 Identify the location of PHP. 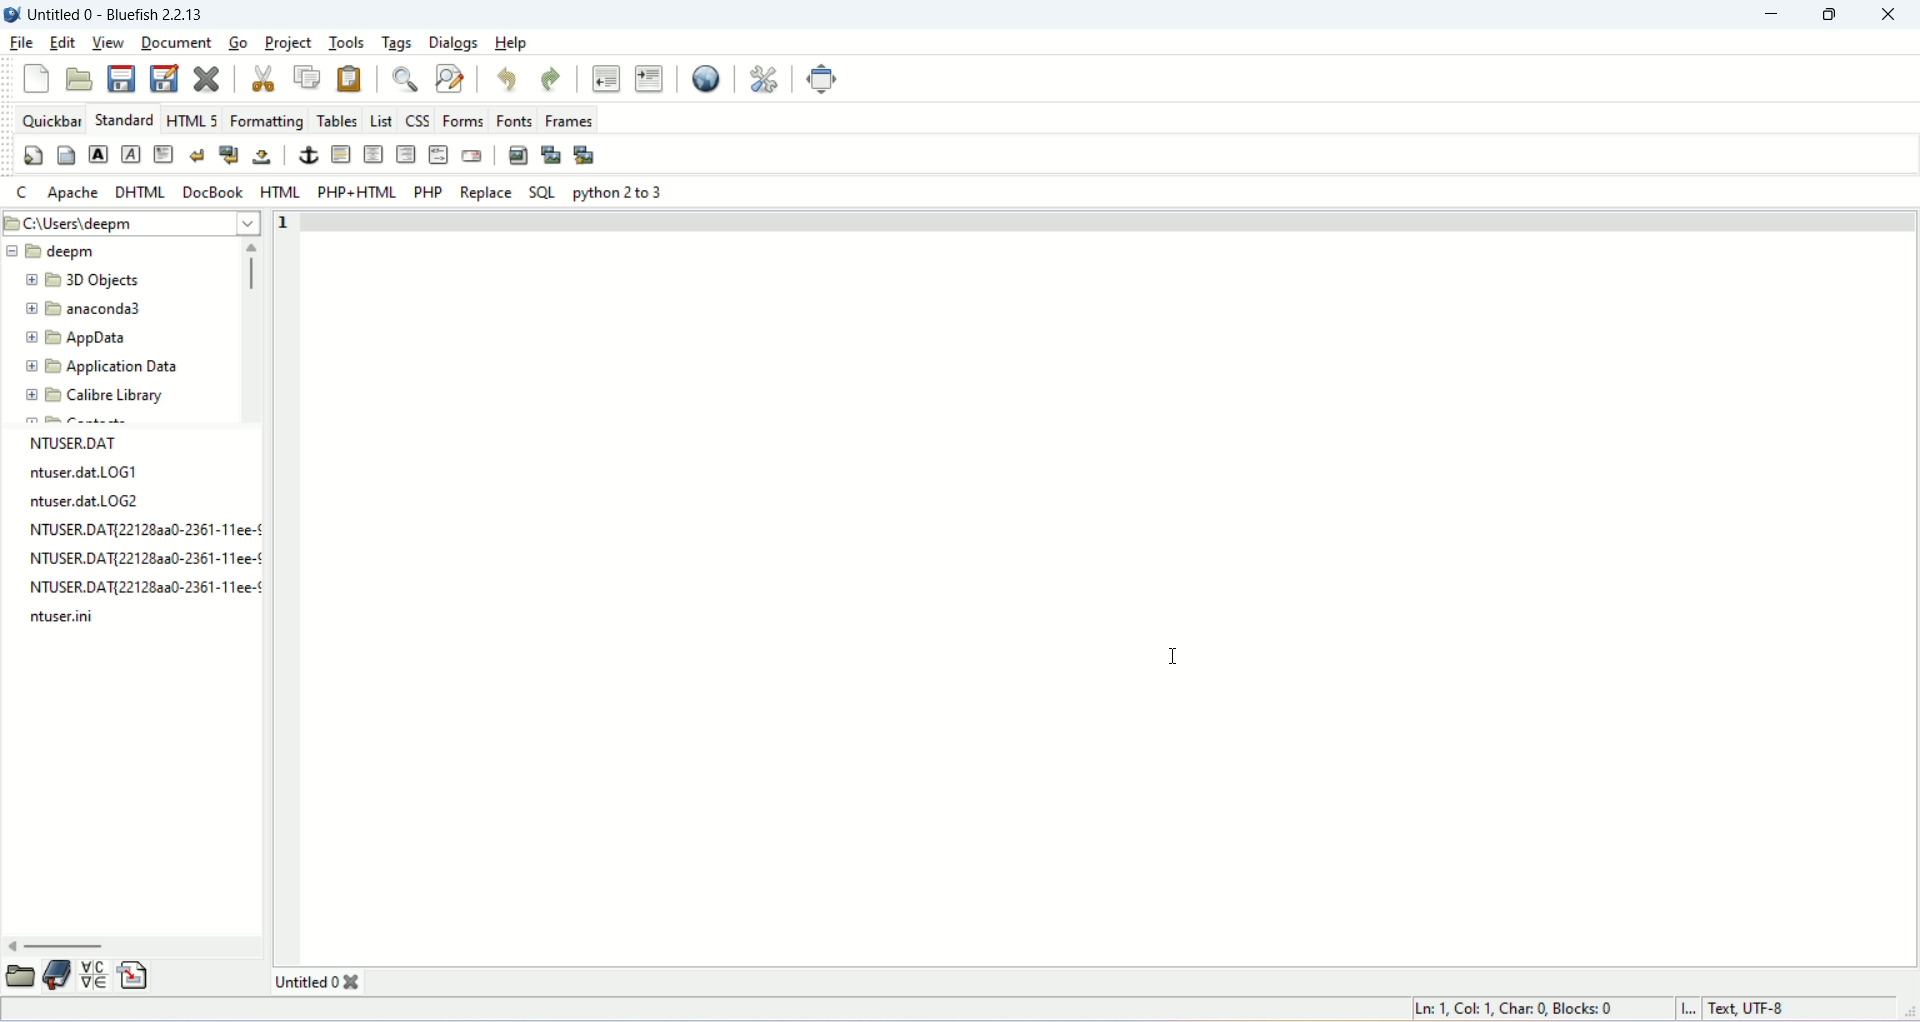
(428, 192).